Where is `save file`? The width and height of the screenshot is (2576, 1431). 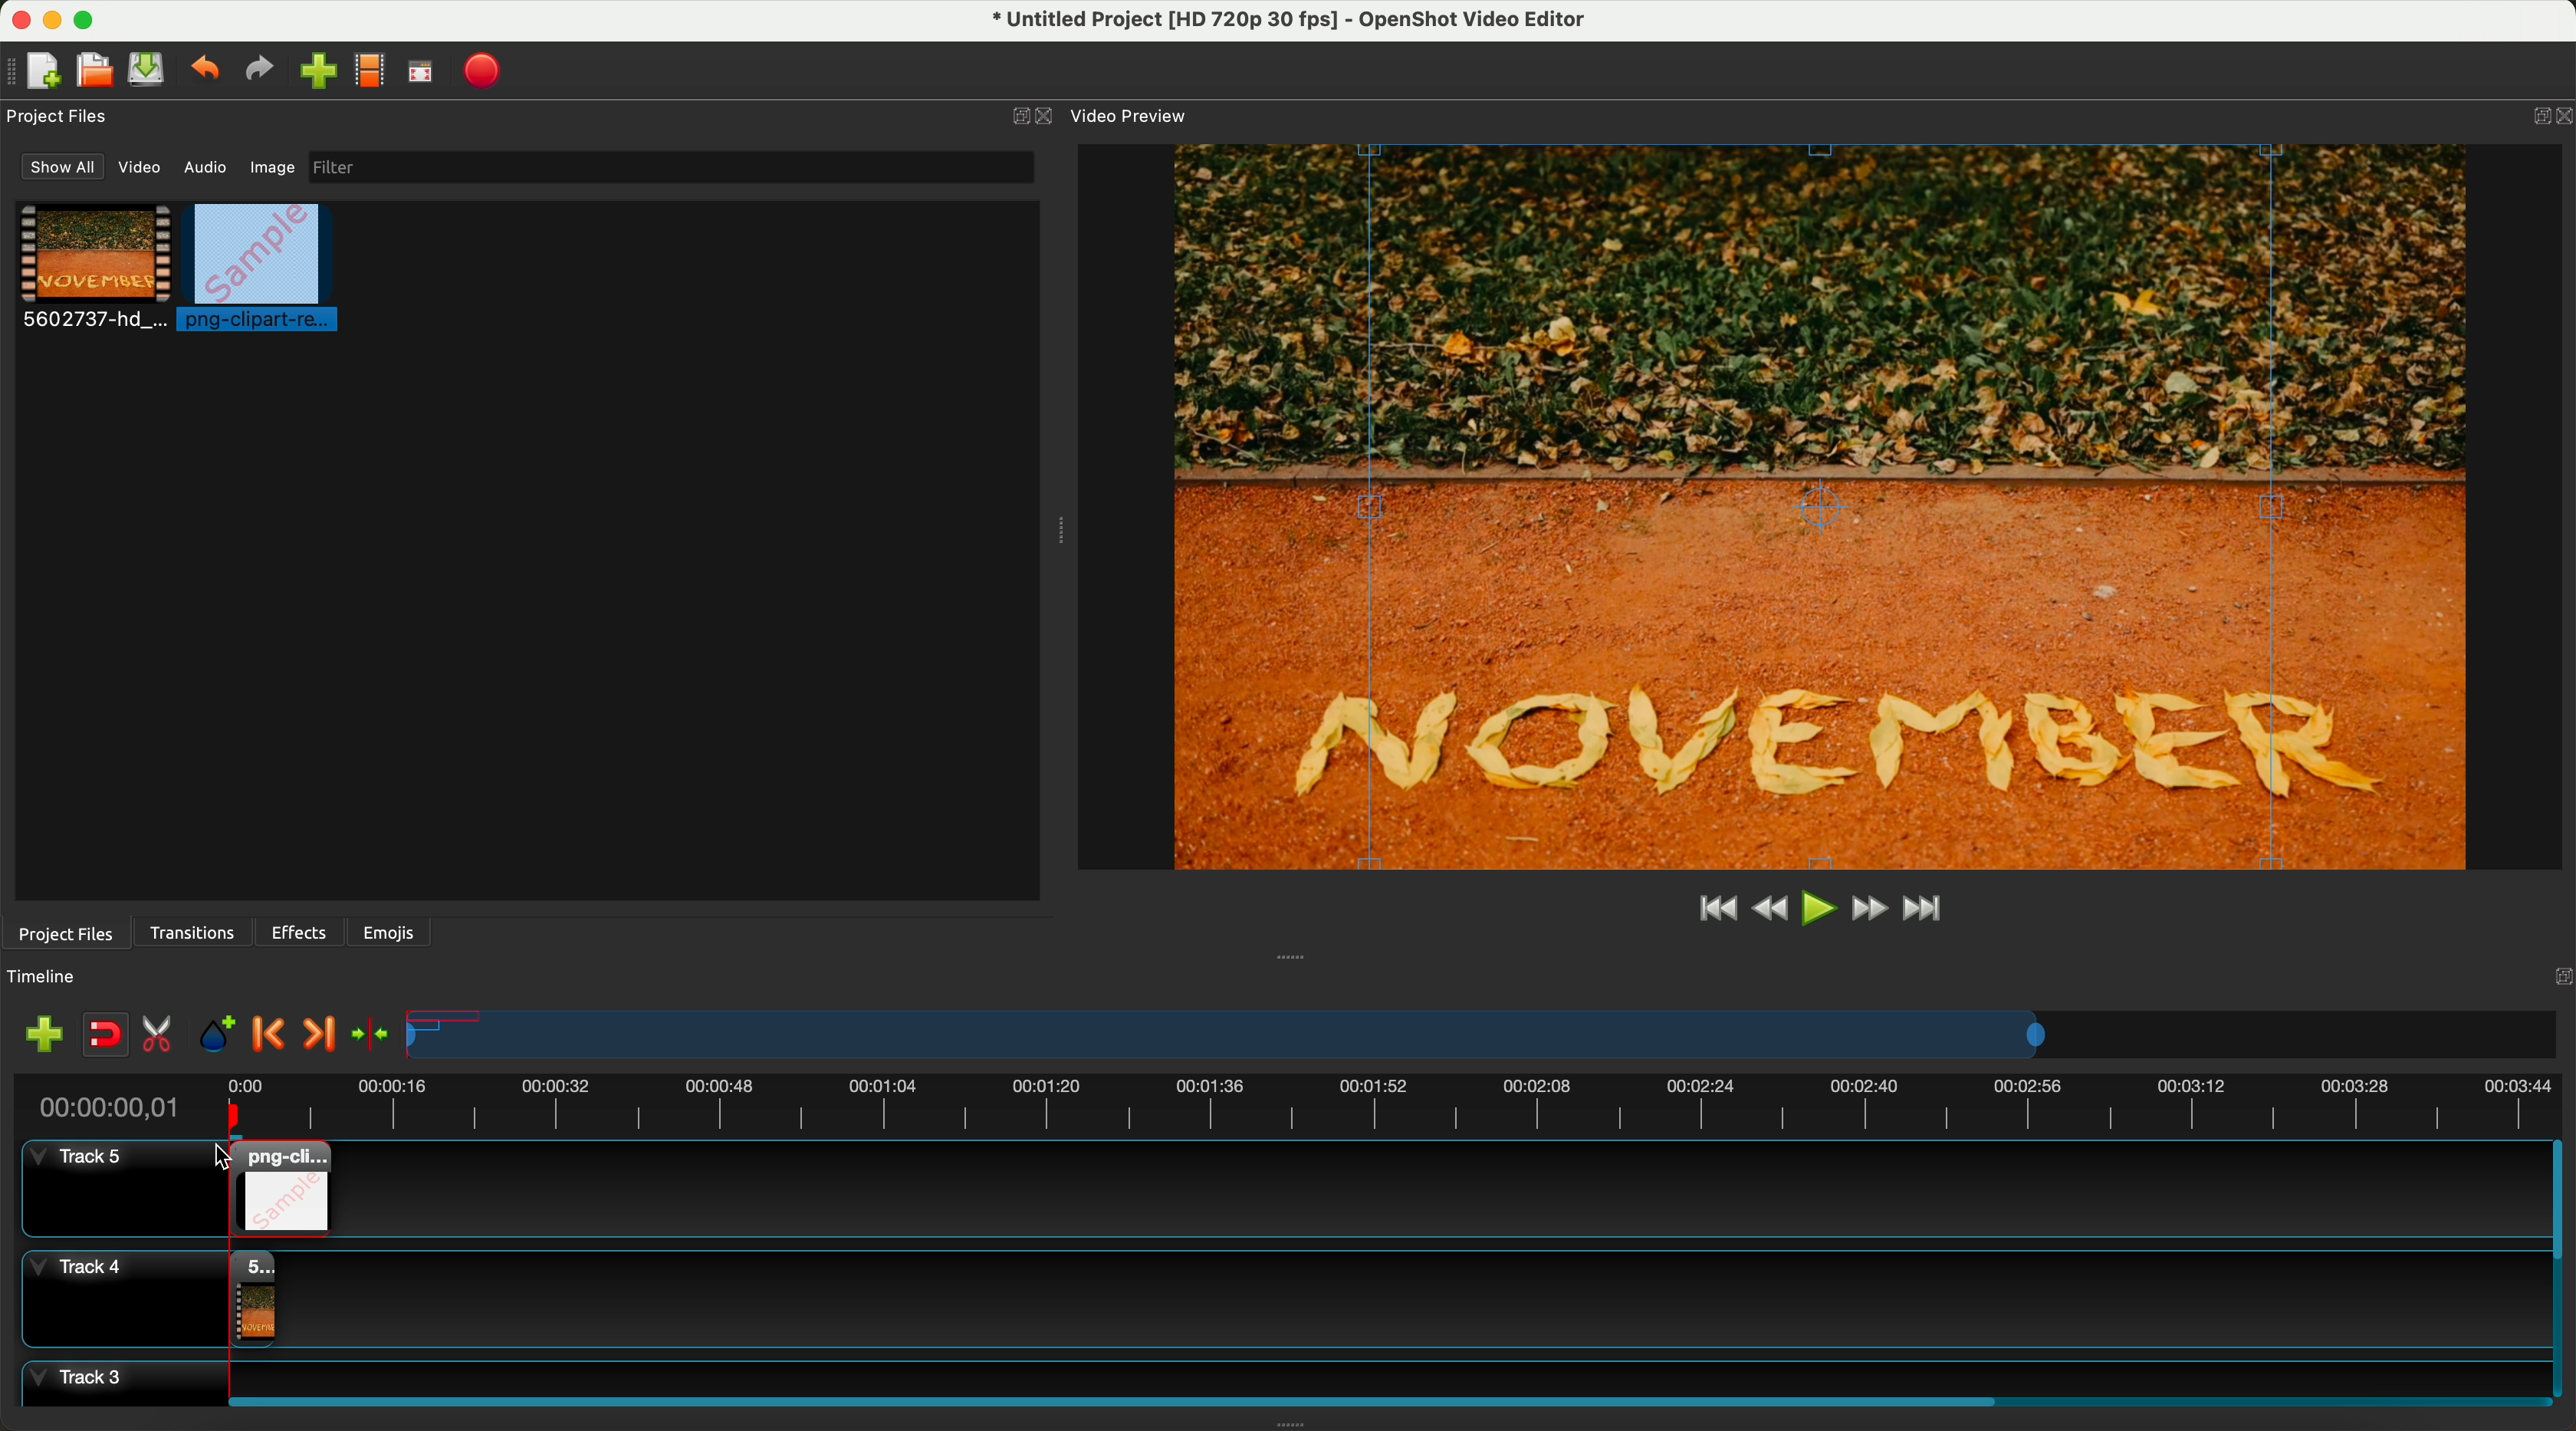 save file is located at coordinates (150, 70).